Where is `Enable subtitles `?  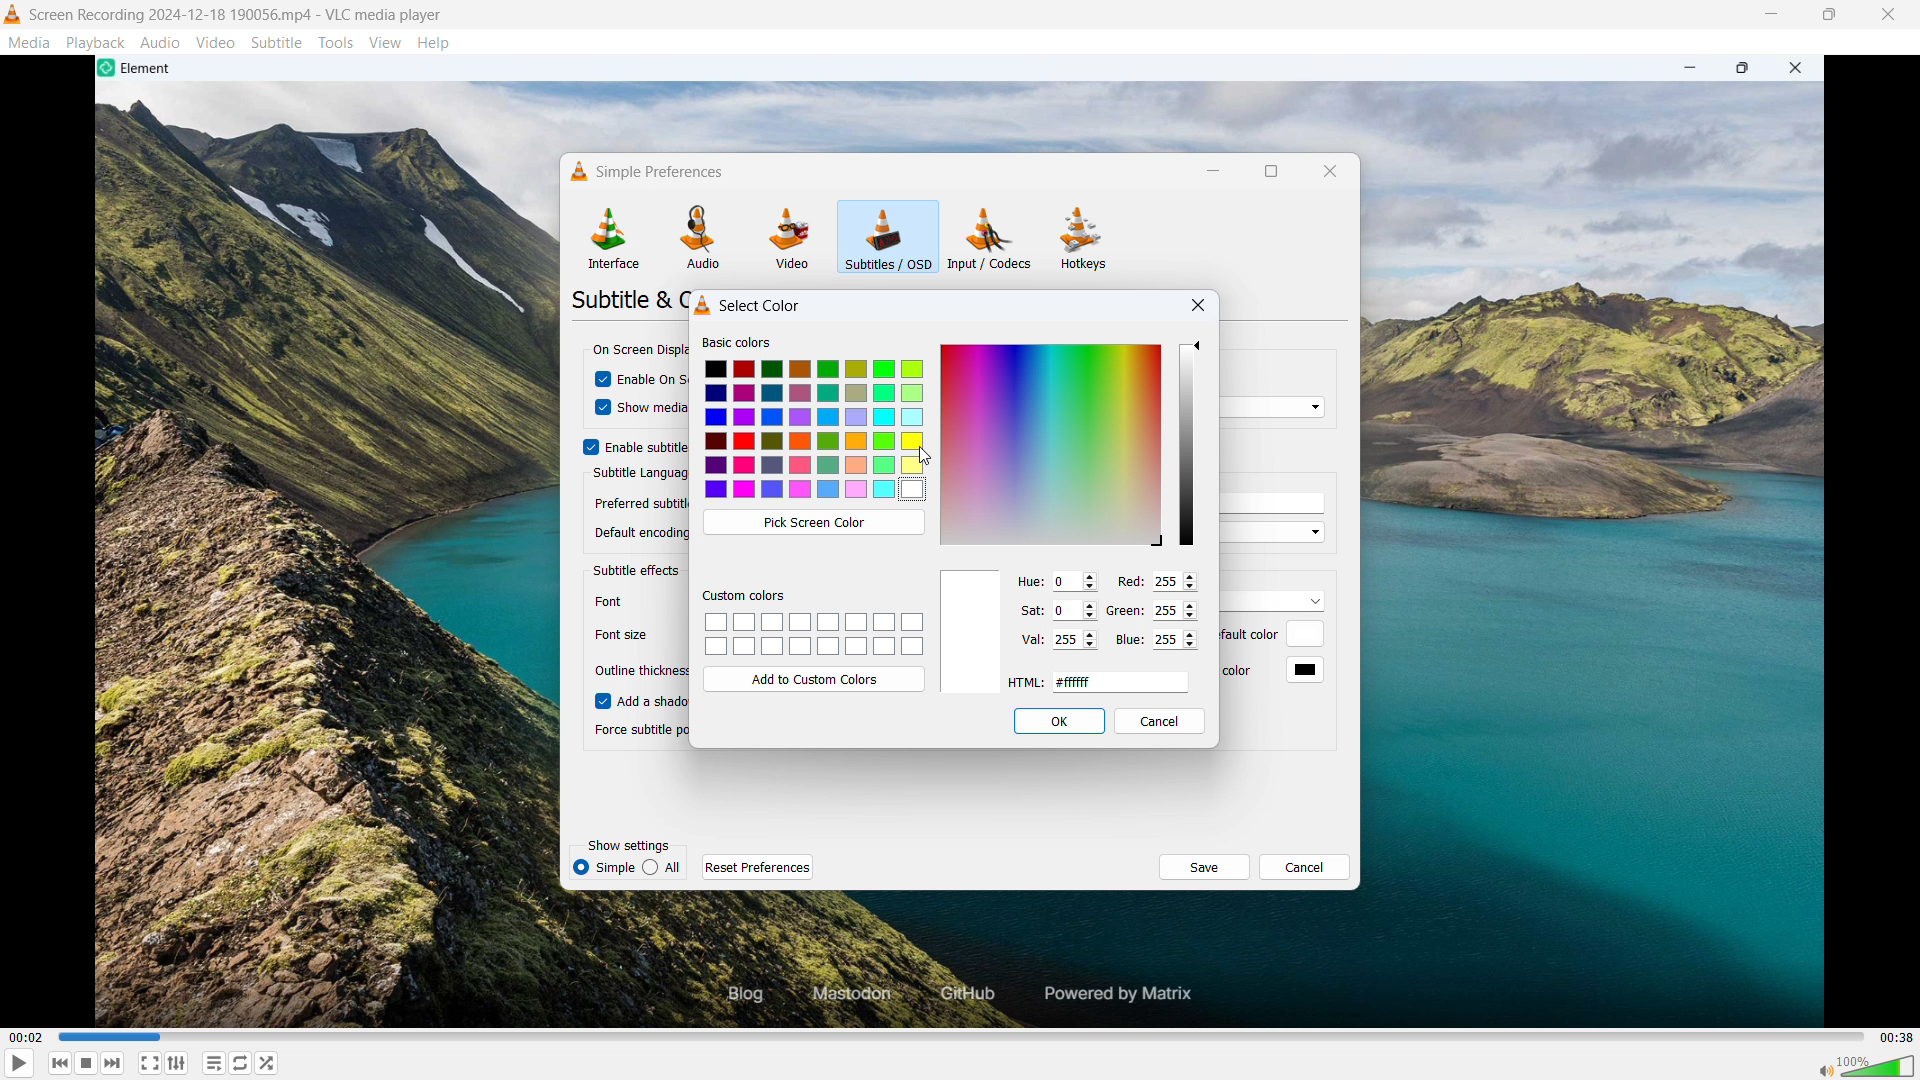
Enable subtitles  is located at coordinates (648, 448).